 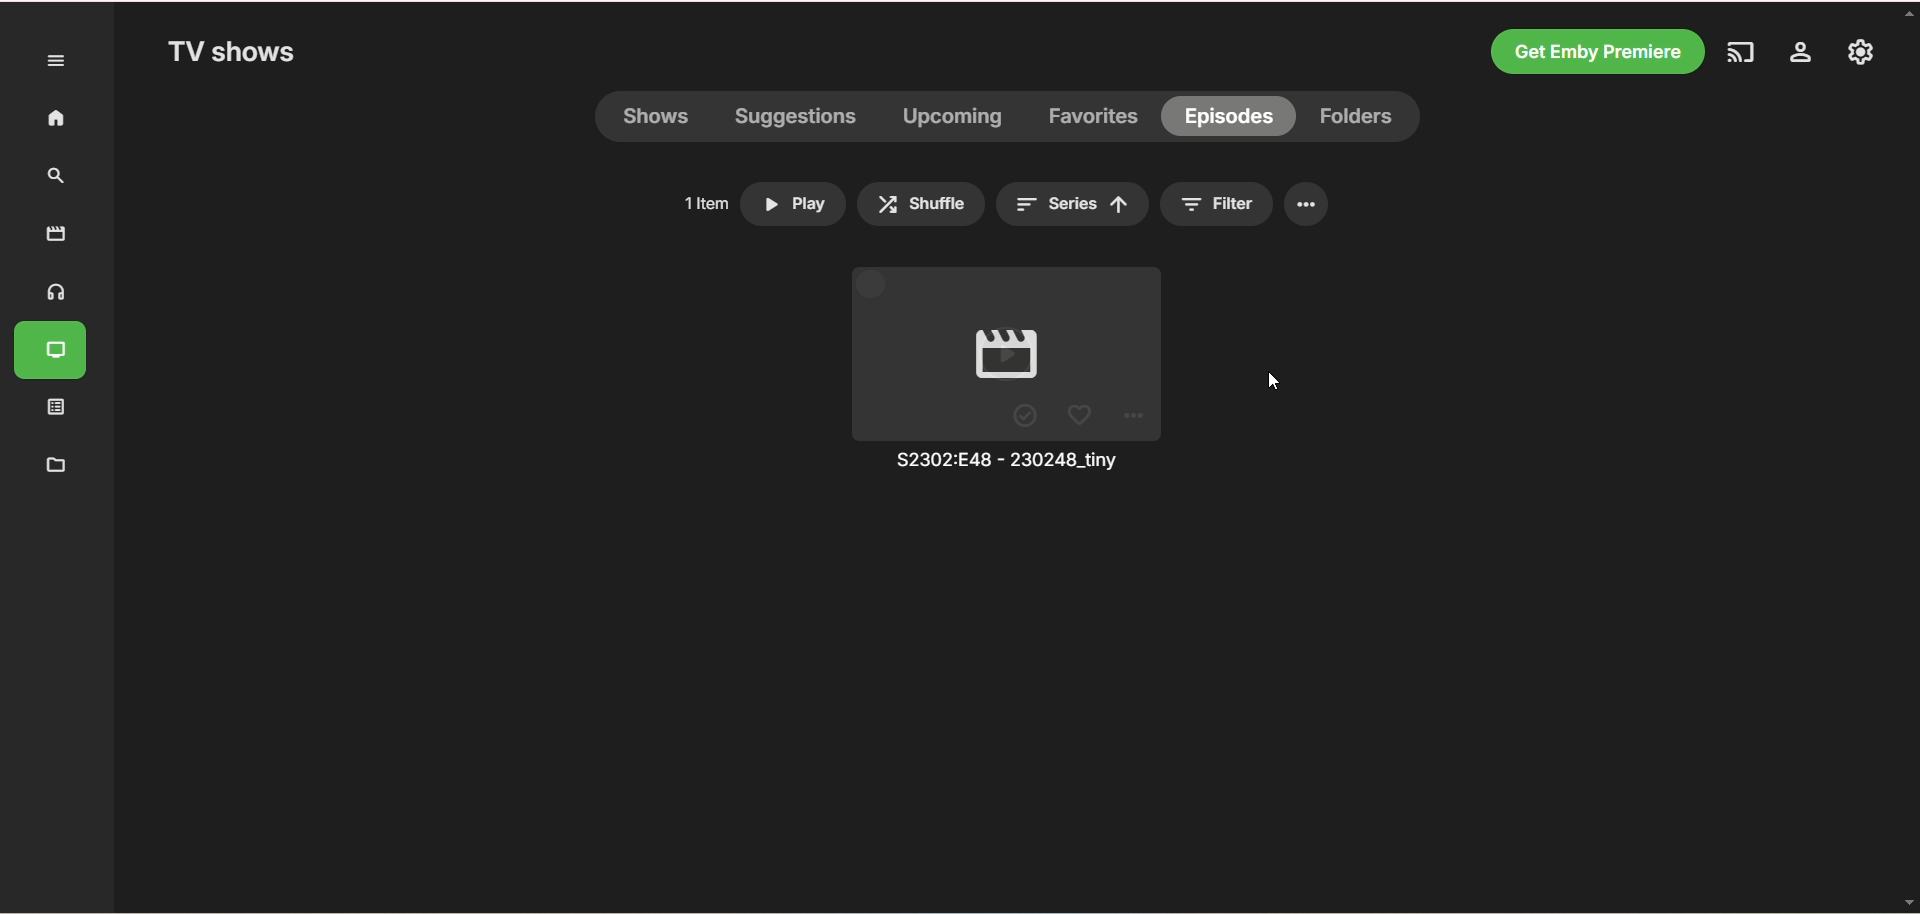 What do you see at coordinates (1025, 418) in the screenshot?
I see `mark played` at bounding box center [1025, 418].